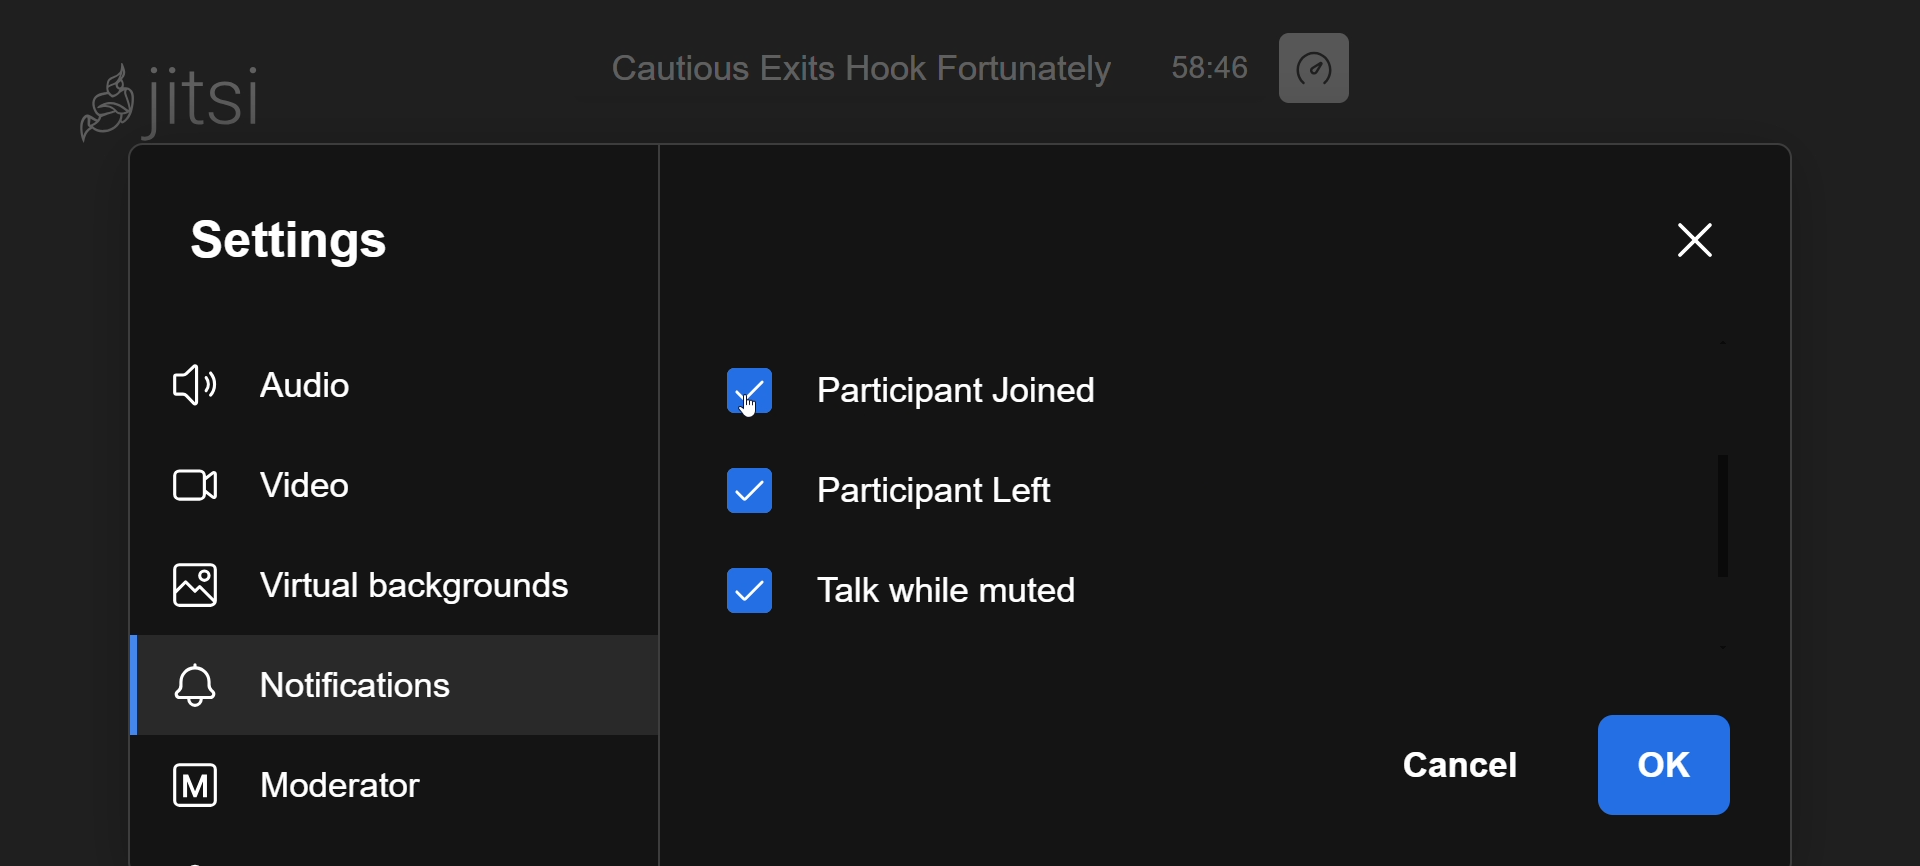  What do you see at coordinates (353, 688) in the screenshot?
I see `notification` at bounding box center [353, 688].